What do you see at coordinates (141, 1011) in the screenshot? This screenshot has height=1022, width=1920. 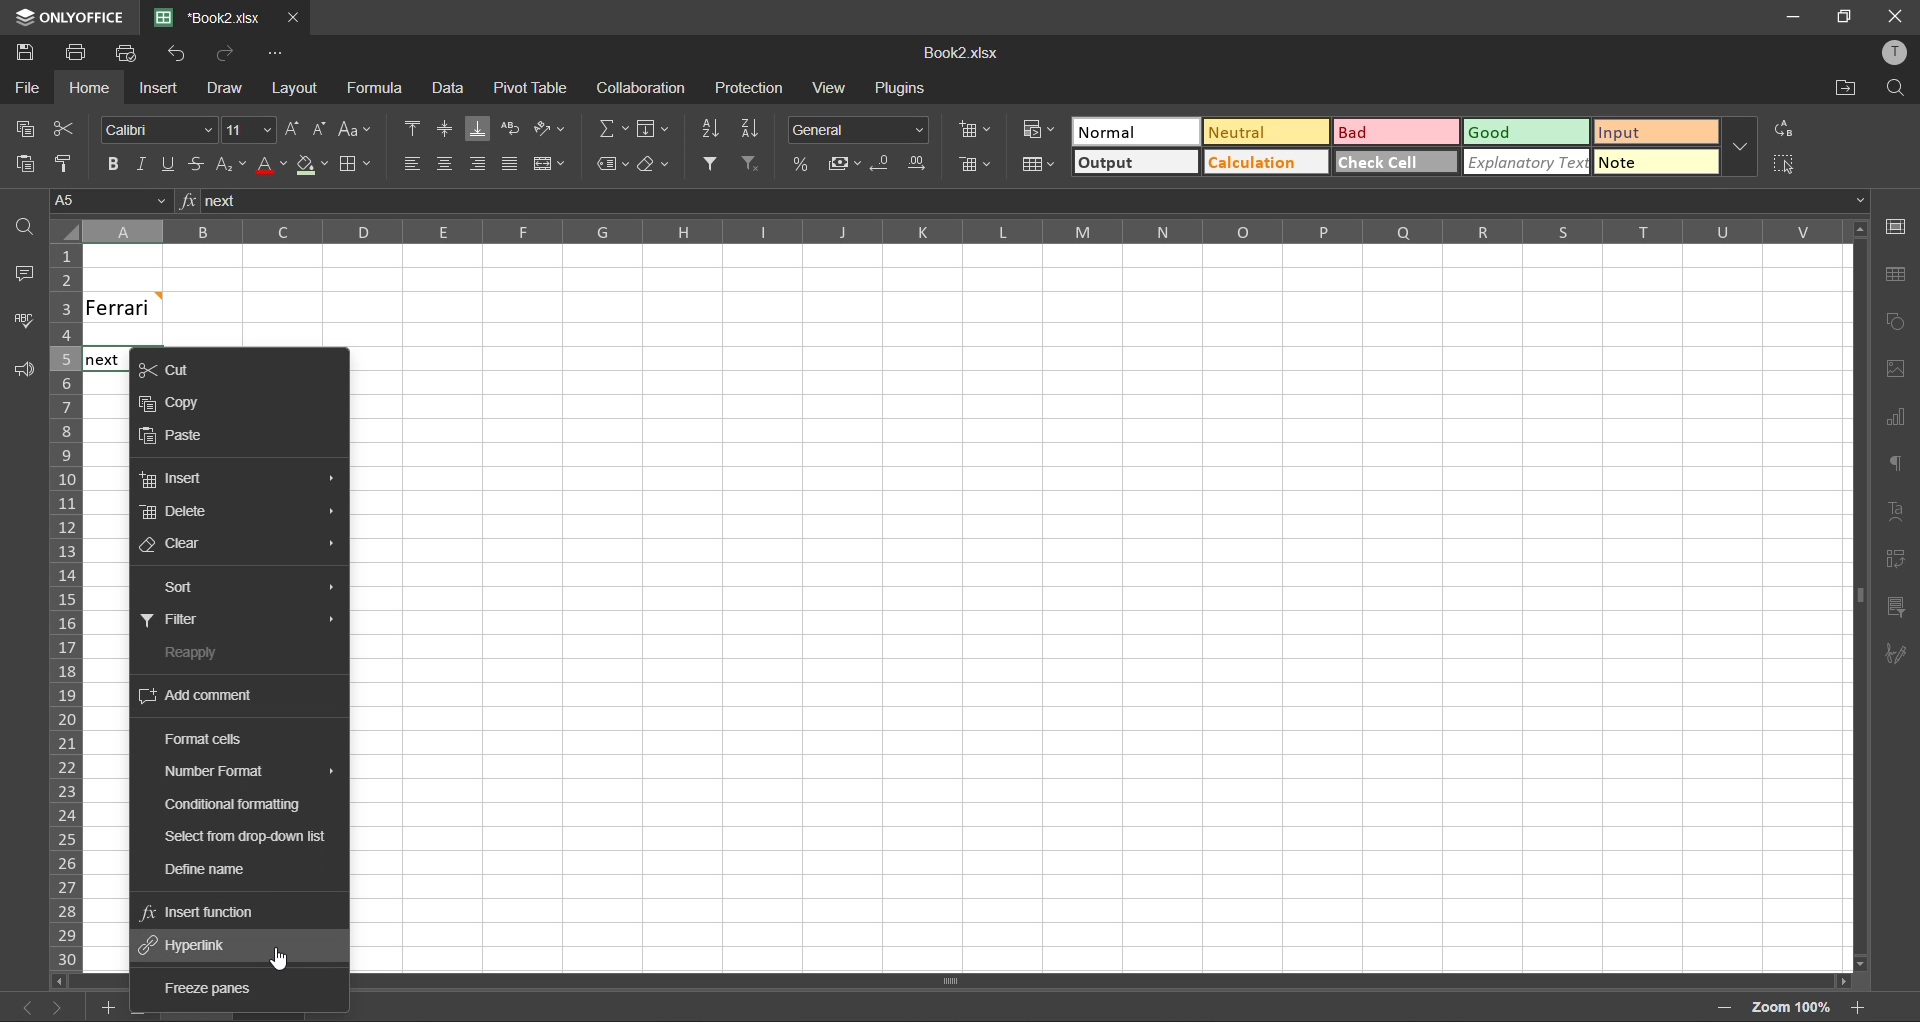 I see `sheet list` at bounding box center [141, 1011].